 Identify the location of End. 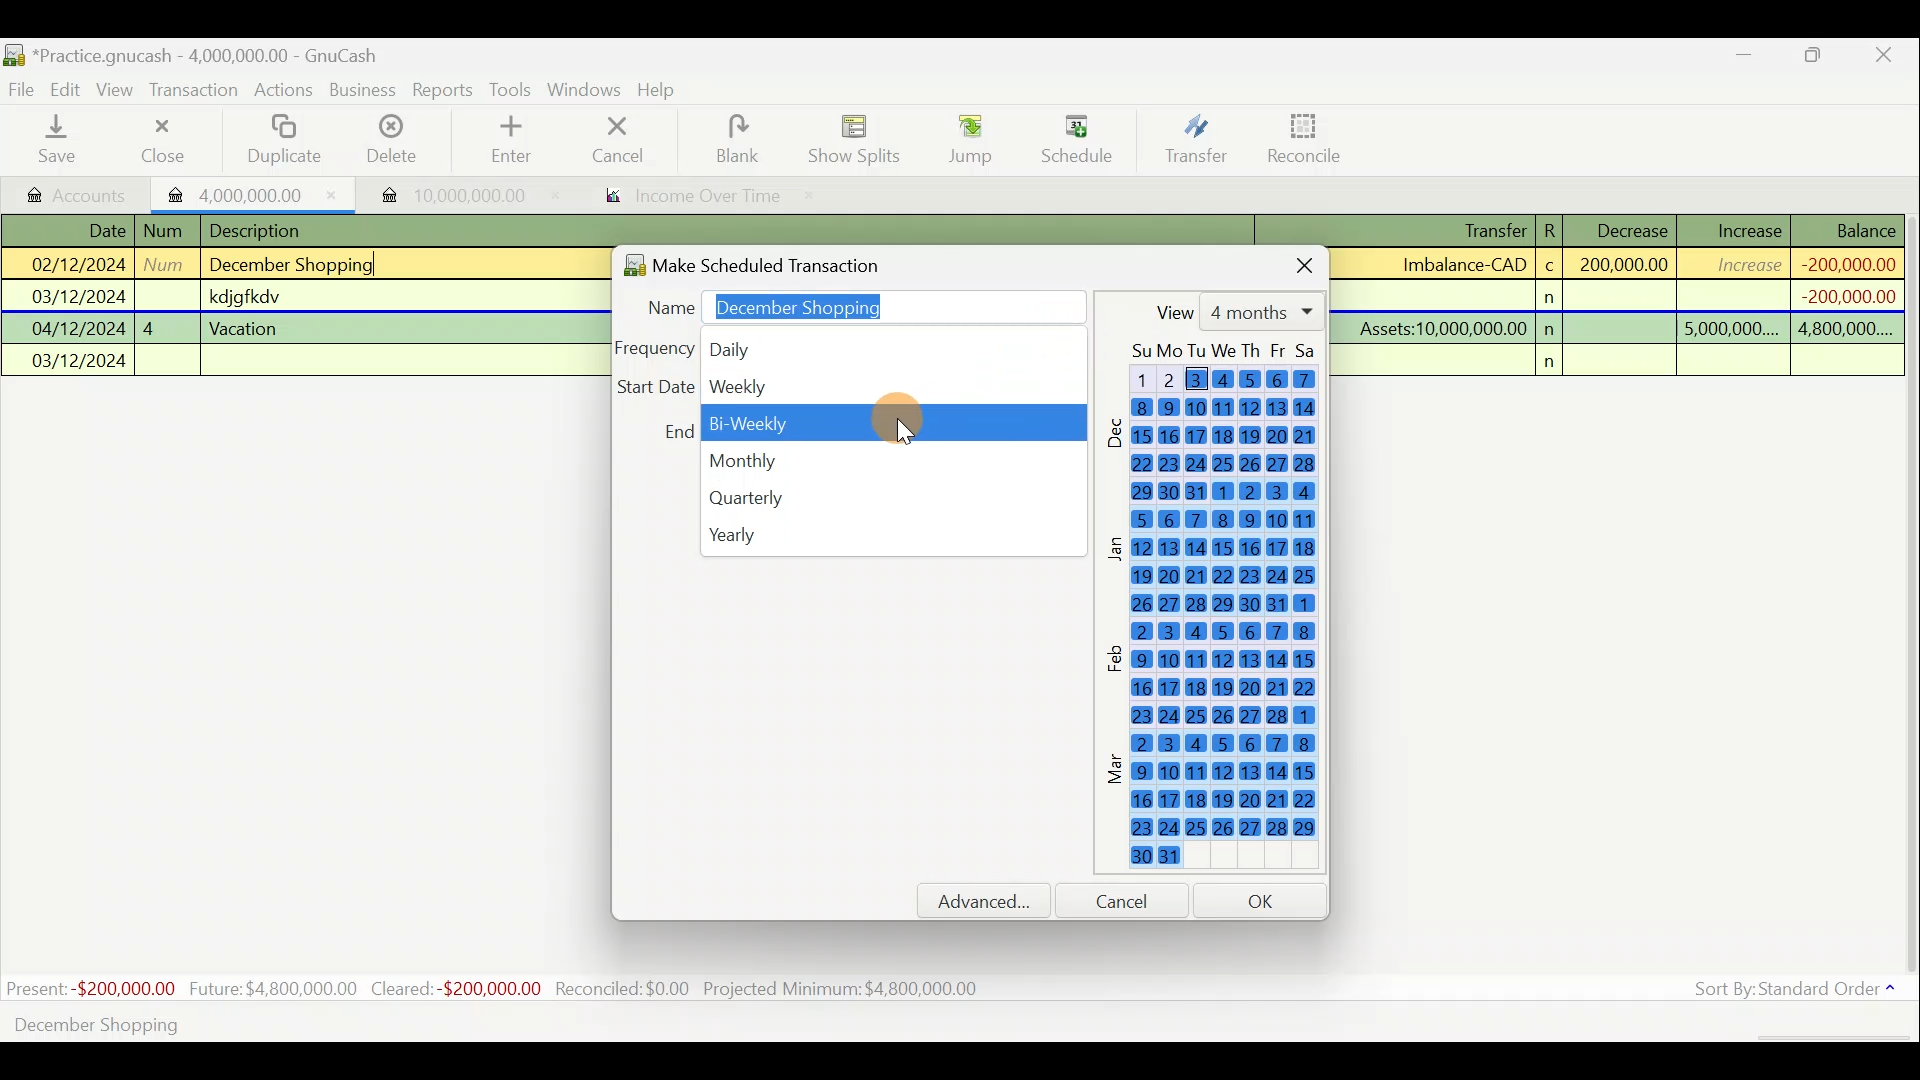
(677, 431).